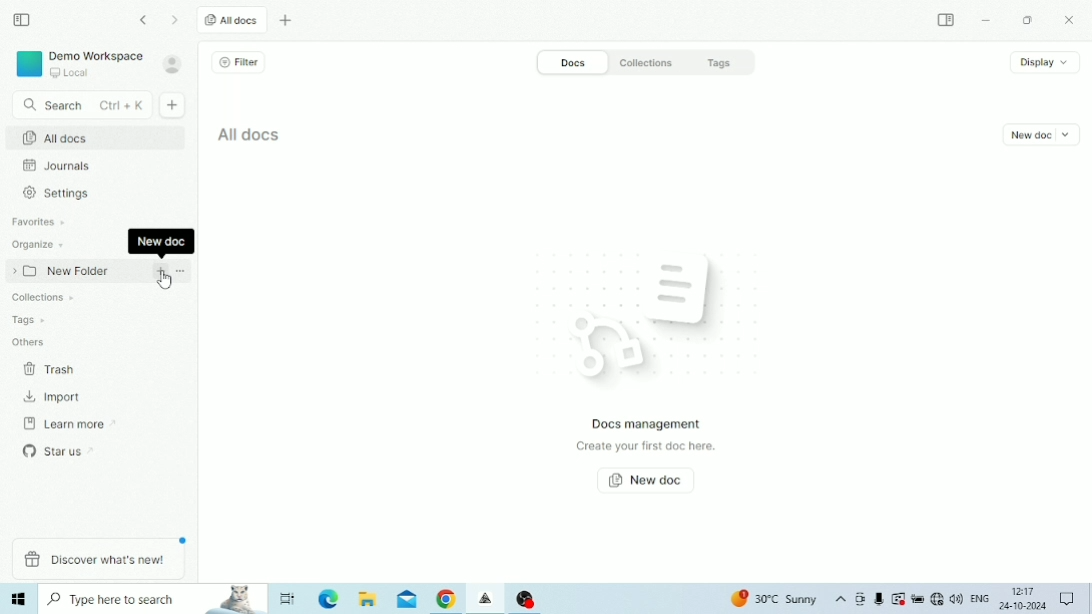 Image resolution: width=1092 pixels, height=614 pixels. What do you see at coordinates (27, 343) in the screenshot?
I see `Others` at bounding box center [27, 343].